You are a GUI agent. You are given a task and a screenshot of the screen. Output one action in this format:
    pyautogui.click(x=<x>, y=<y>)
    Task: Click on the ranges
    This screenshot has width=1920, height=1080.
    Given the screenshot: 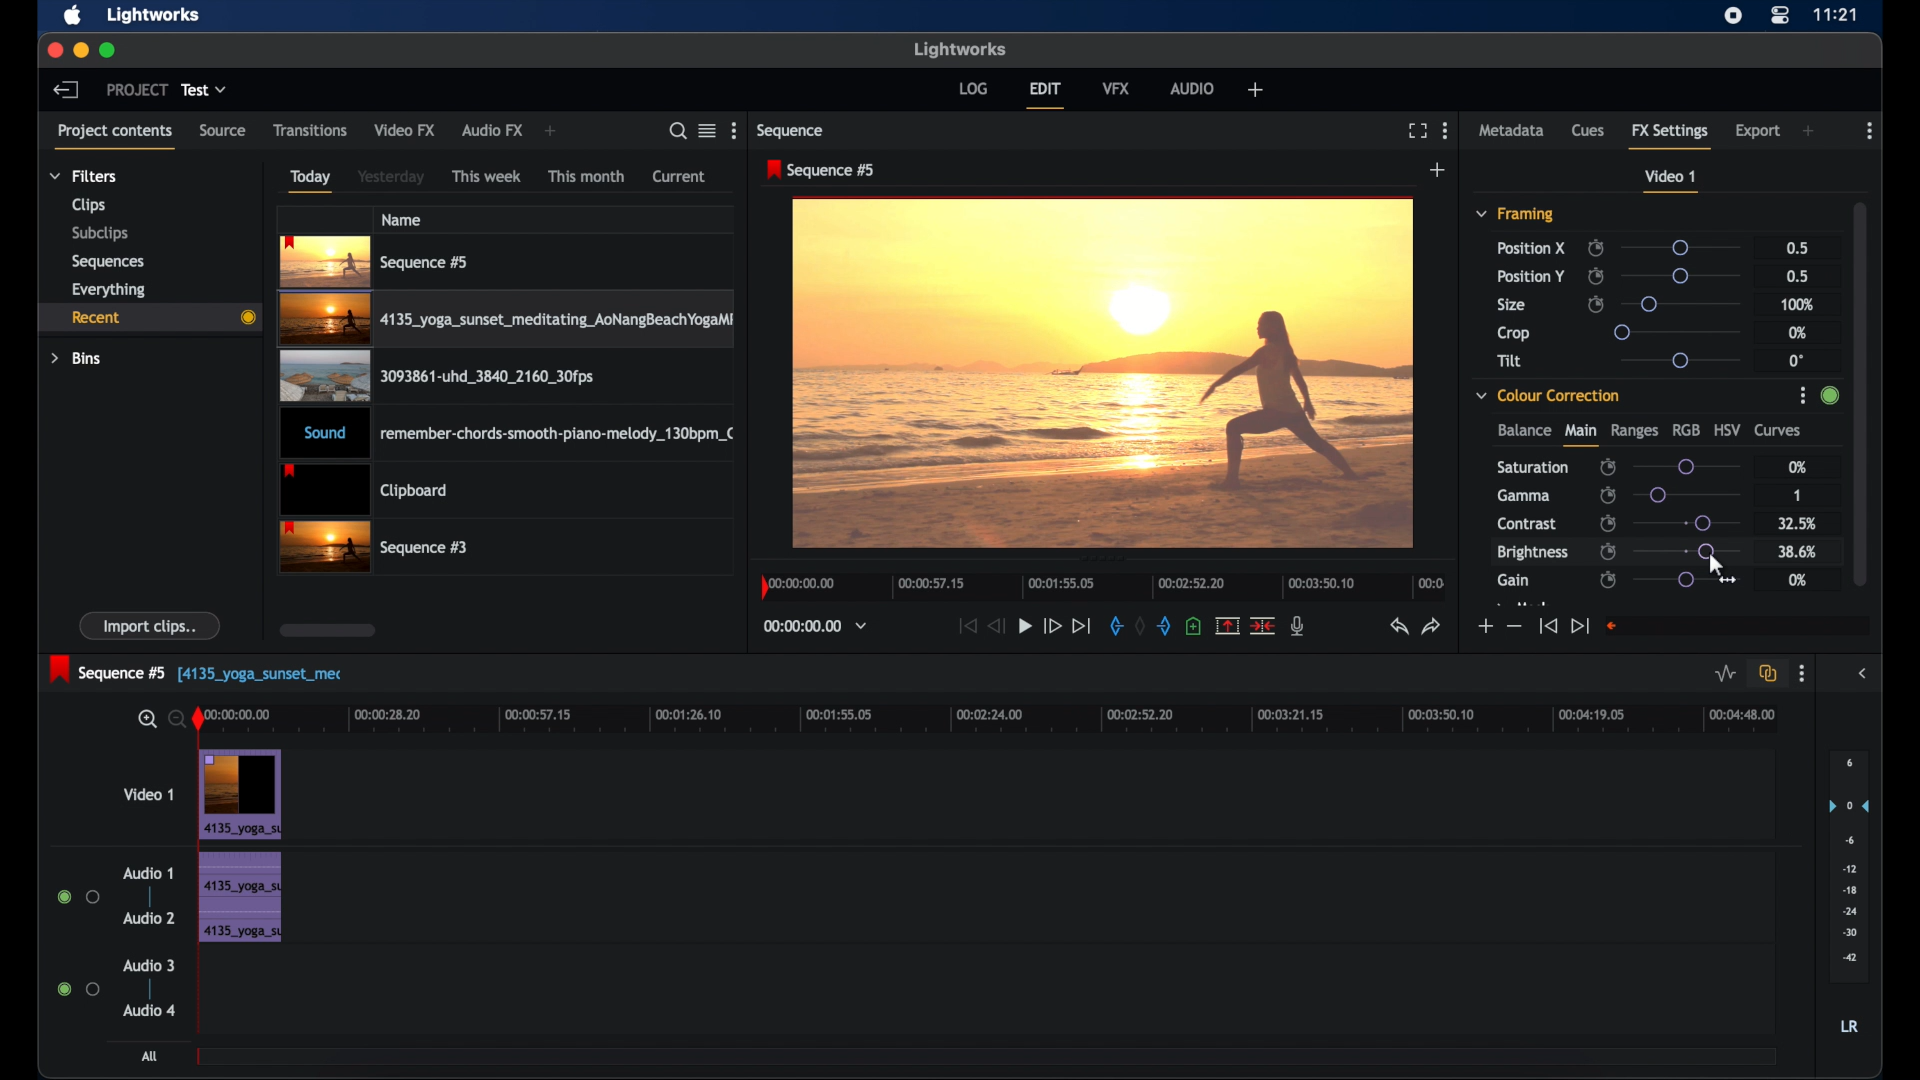 What is the action you would take?
    pyautogui.click(x=1634, y=431)
    